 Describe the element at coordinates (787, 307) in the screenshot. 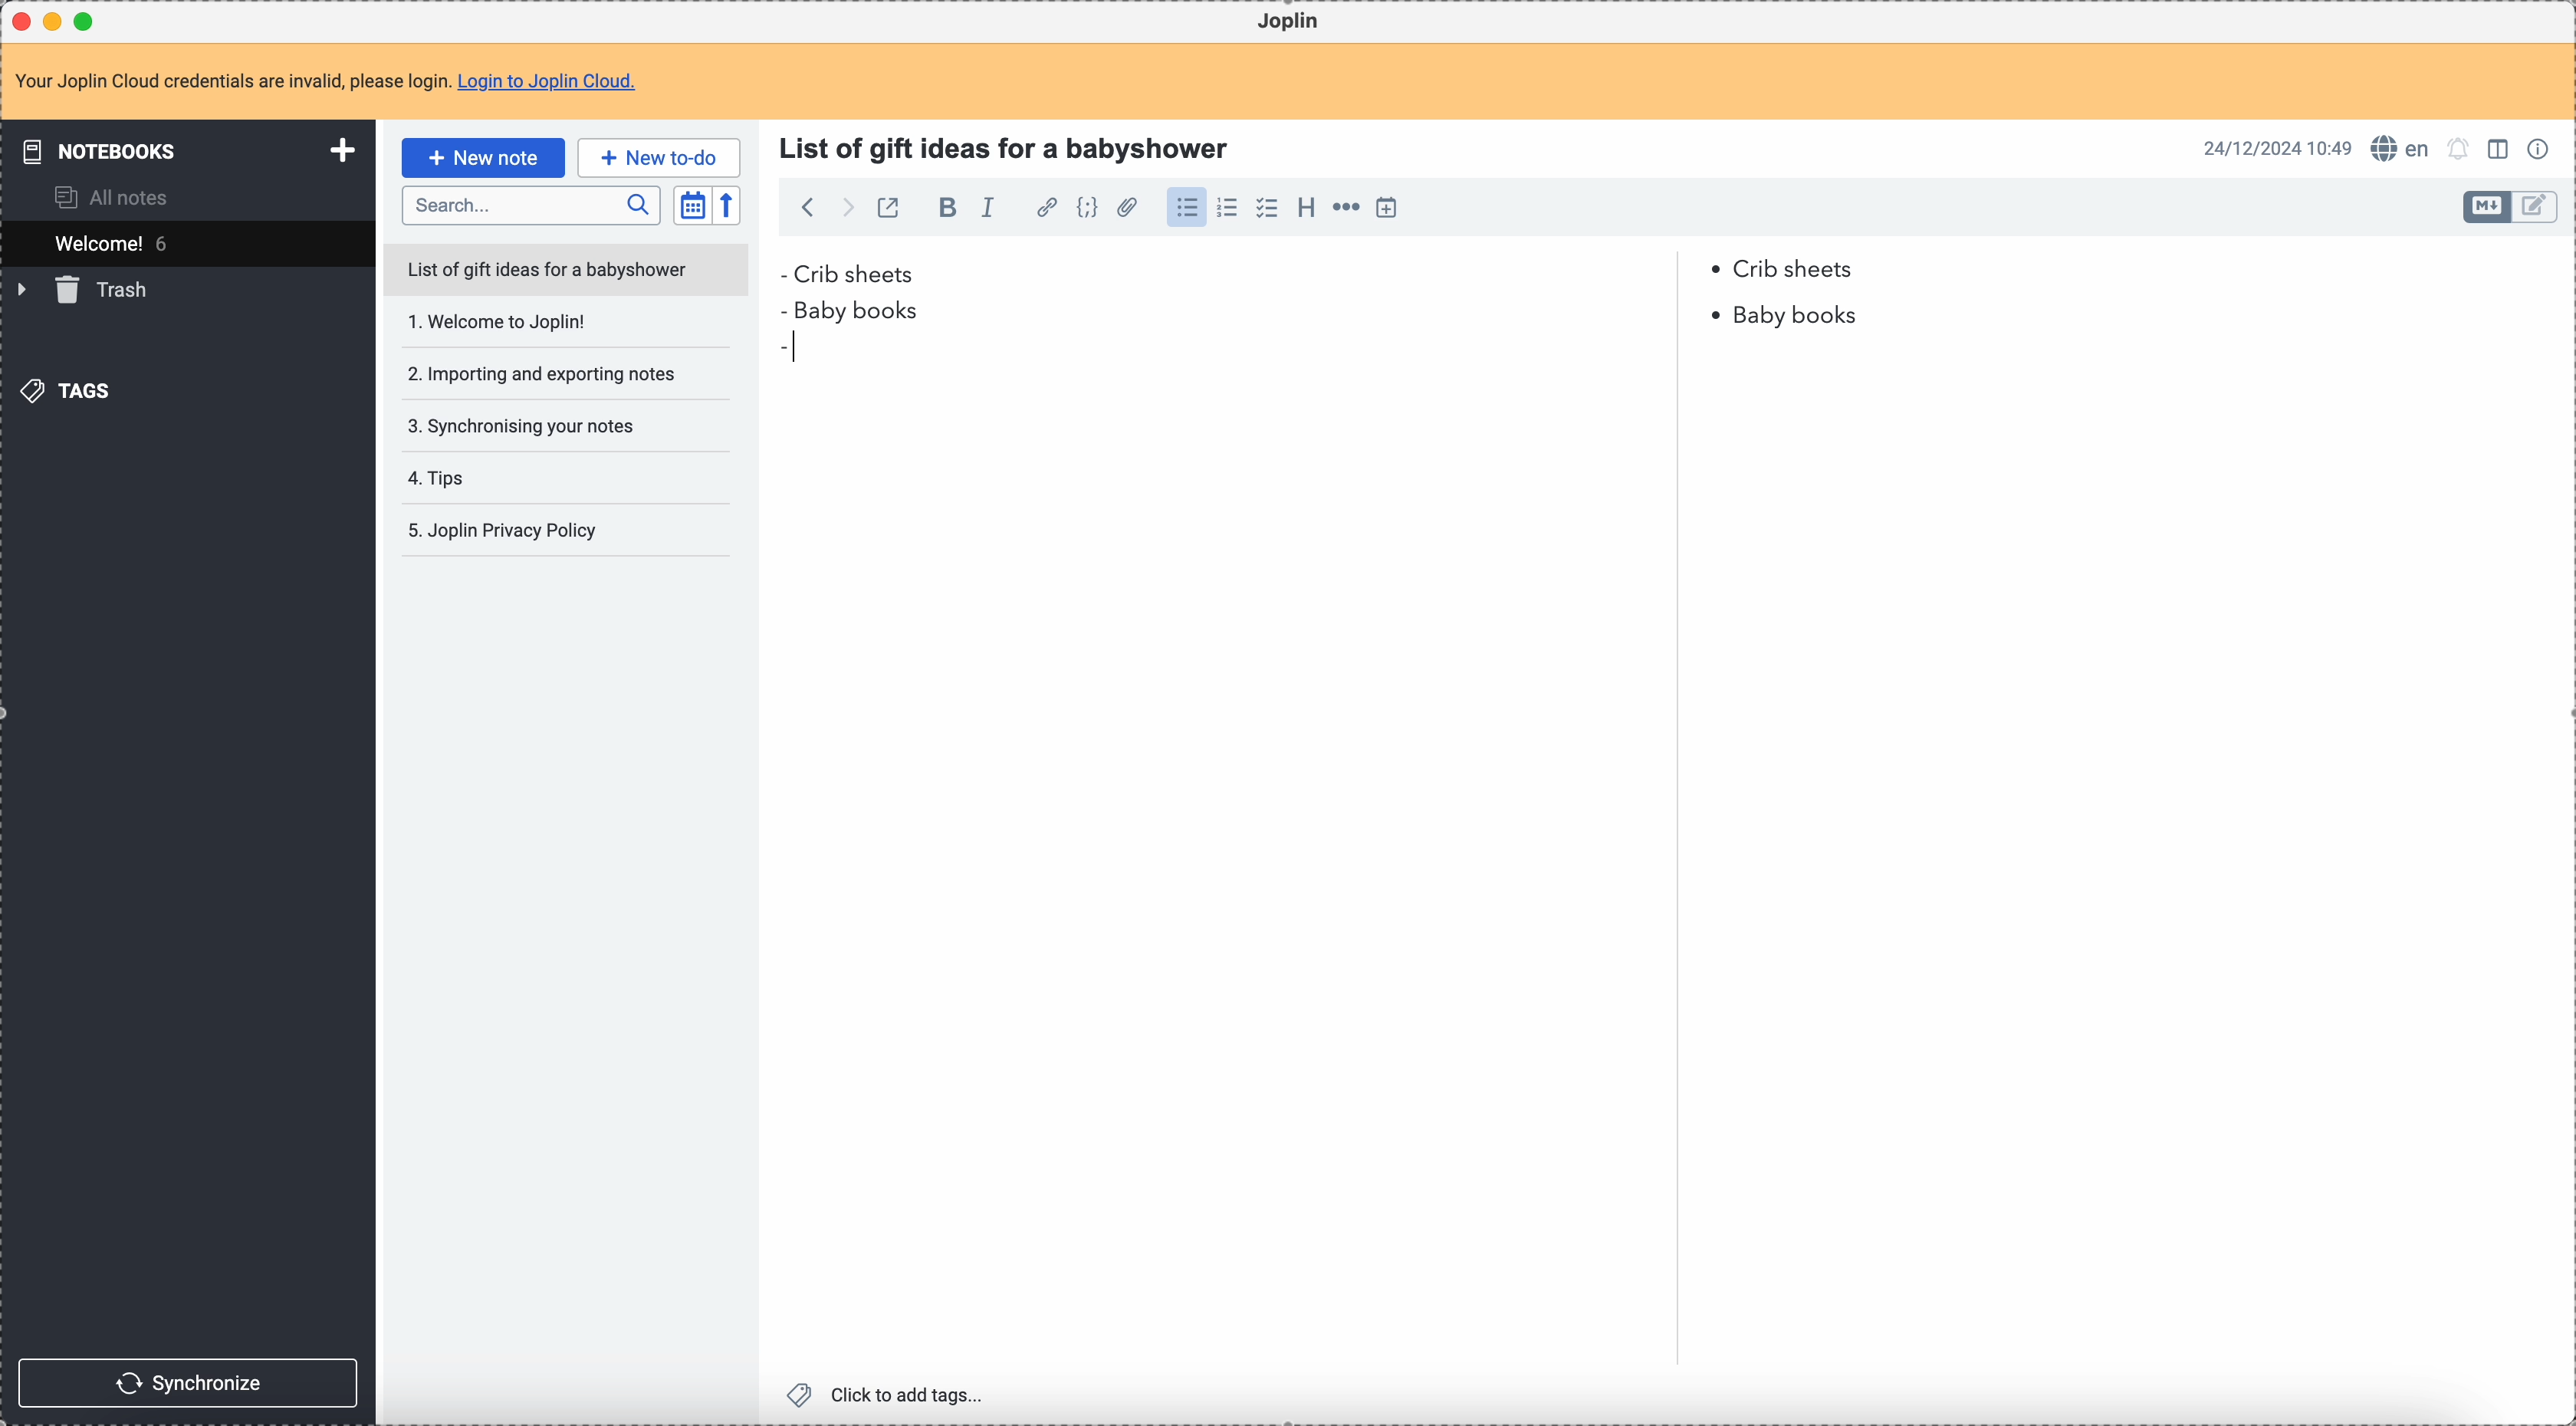

I see `bullet point` at that location.